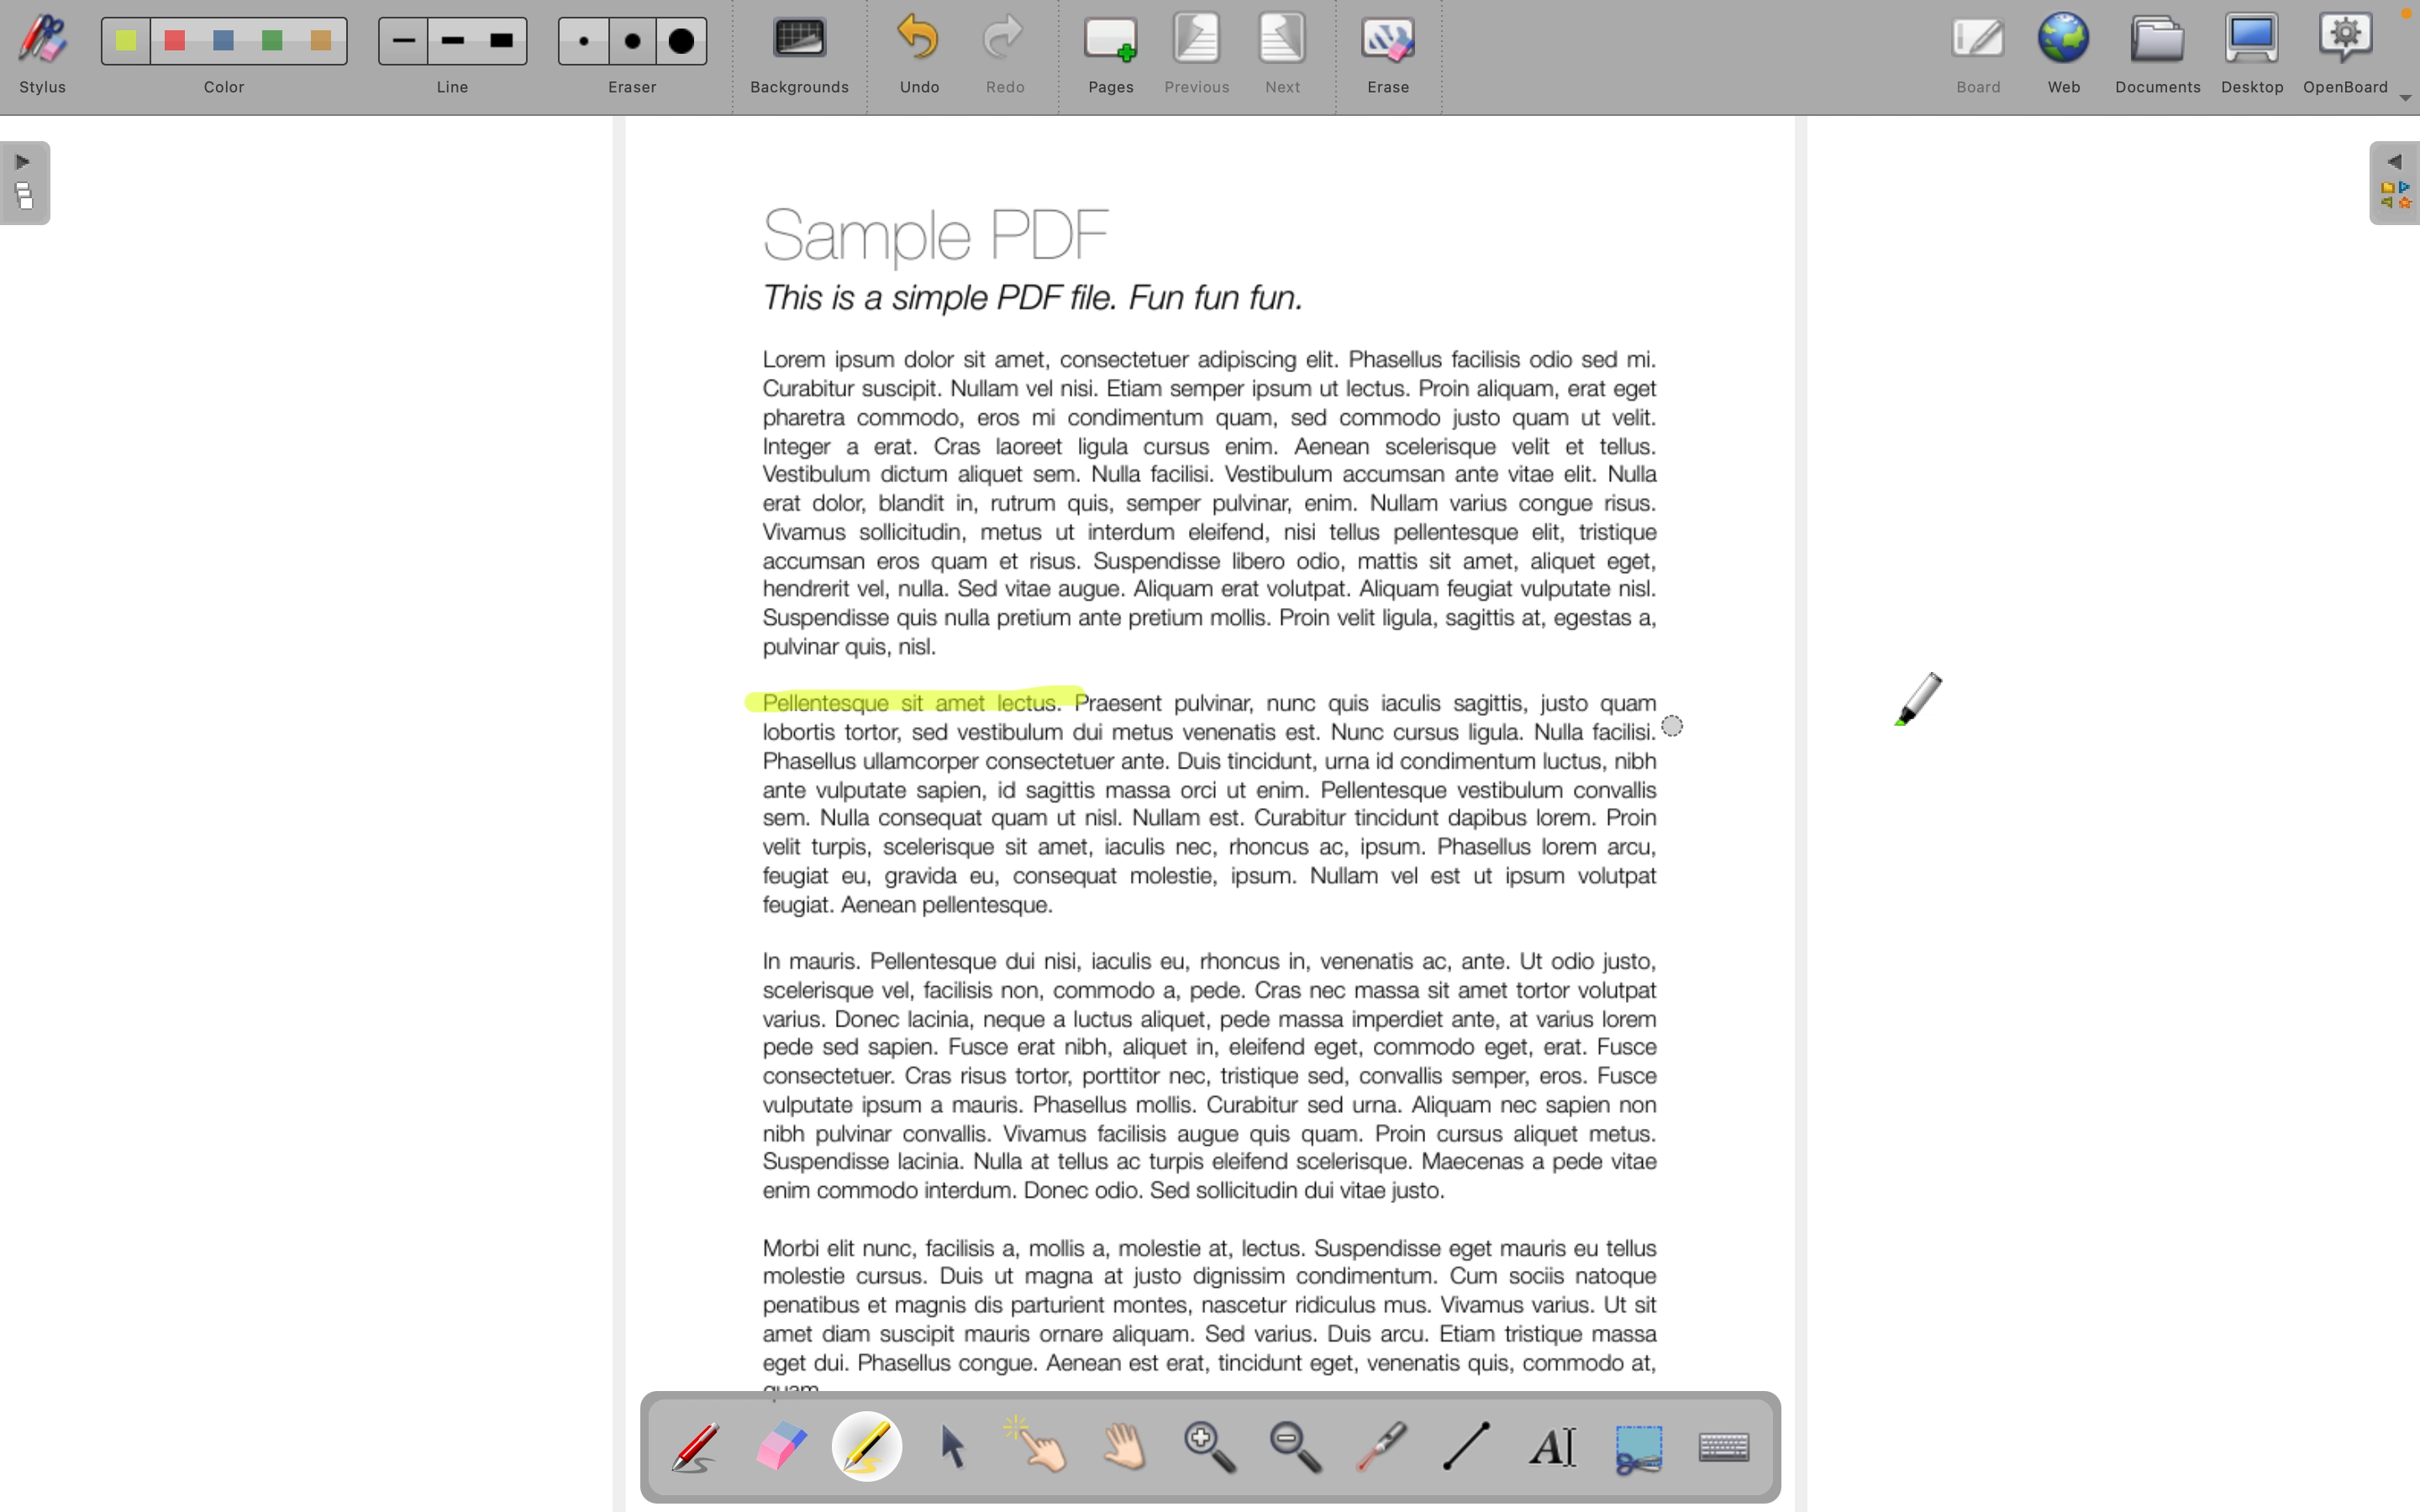 The image size is (2420, 1512). What do you see at coordinates (1110, 57) in the screenshot?
I see `pages` at bounding box center [1110, 57].